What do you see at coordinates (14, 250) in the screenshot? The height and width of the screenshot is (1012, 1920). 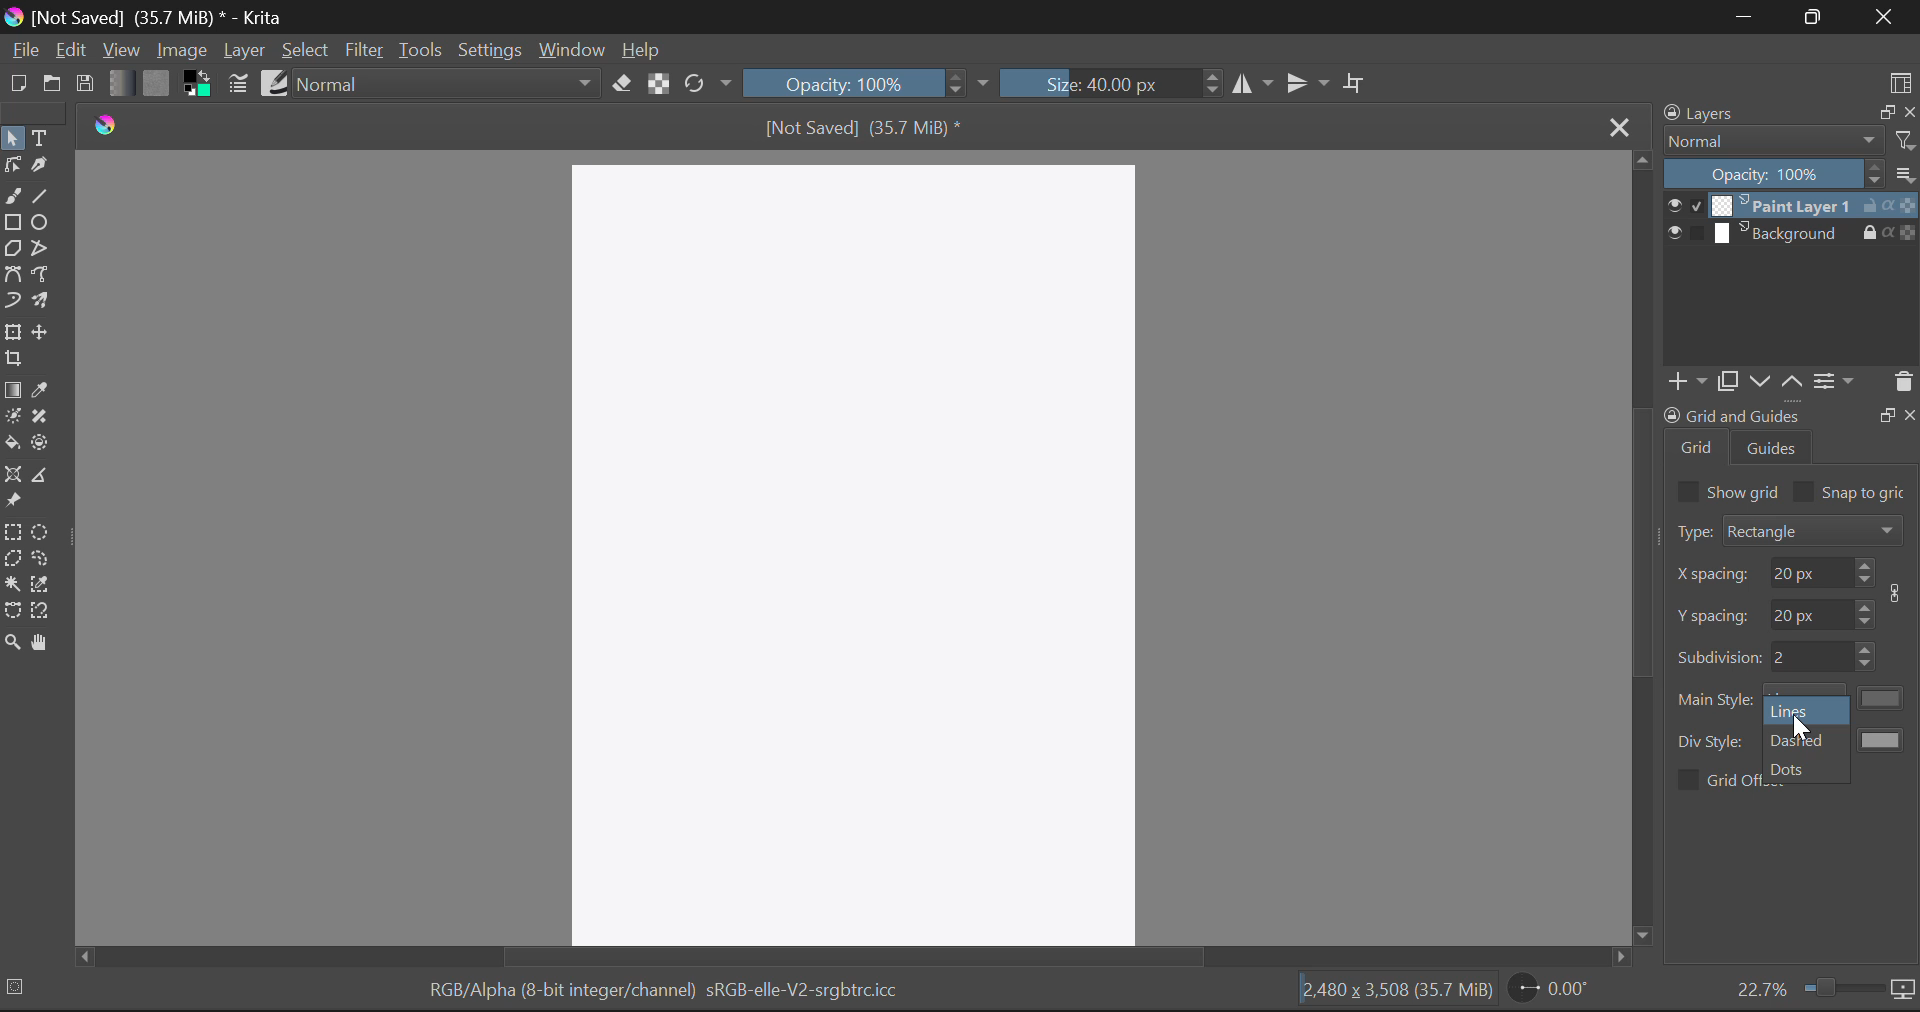 I see `Polygon` at bounding box center [14, 250].